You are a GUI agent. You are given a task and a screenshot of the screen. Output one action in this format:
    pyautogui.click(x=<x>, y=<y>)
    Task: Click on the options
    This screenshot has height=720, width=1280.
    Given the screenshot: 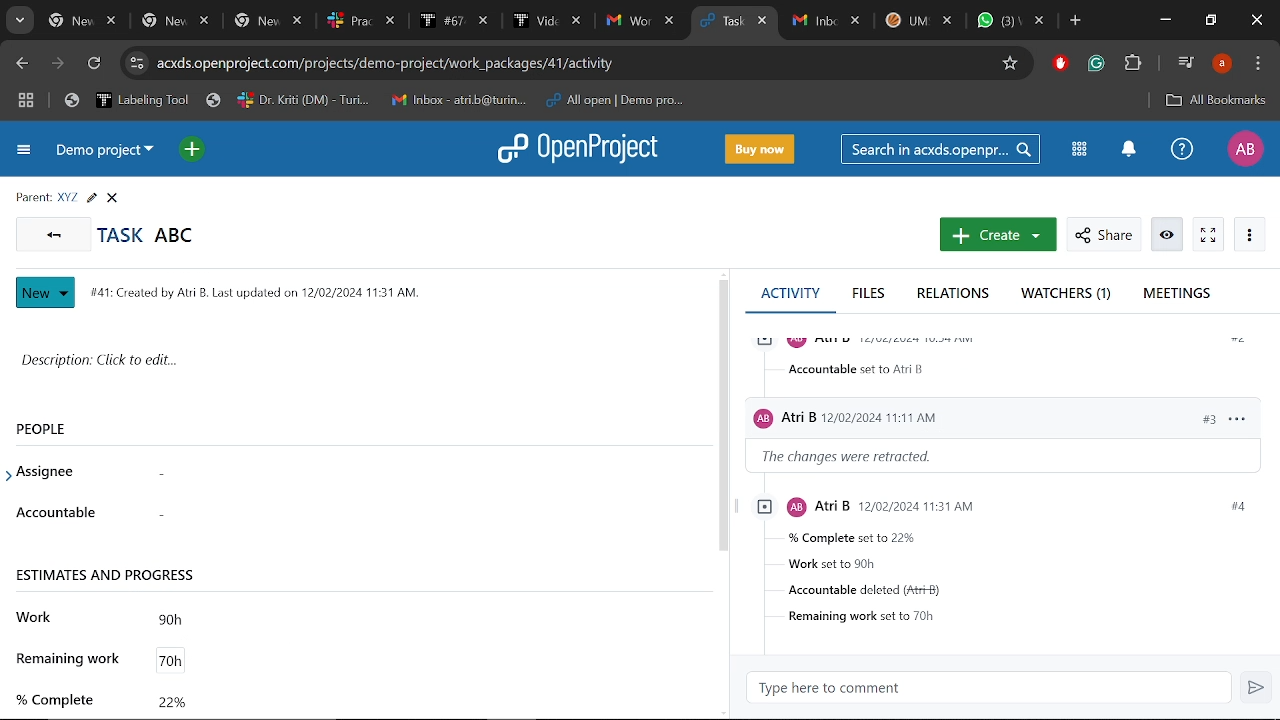 What is the action you would take?
    pyautogui.click(x=1236, y=417)
    